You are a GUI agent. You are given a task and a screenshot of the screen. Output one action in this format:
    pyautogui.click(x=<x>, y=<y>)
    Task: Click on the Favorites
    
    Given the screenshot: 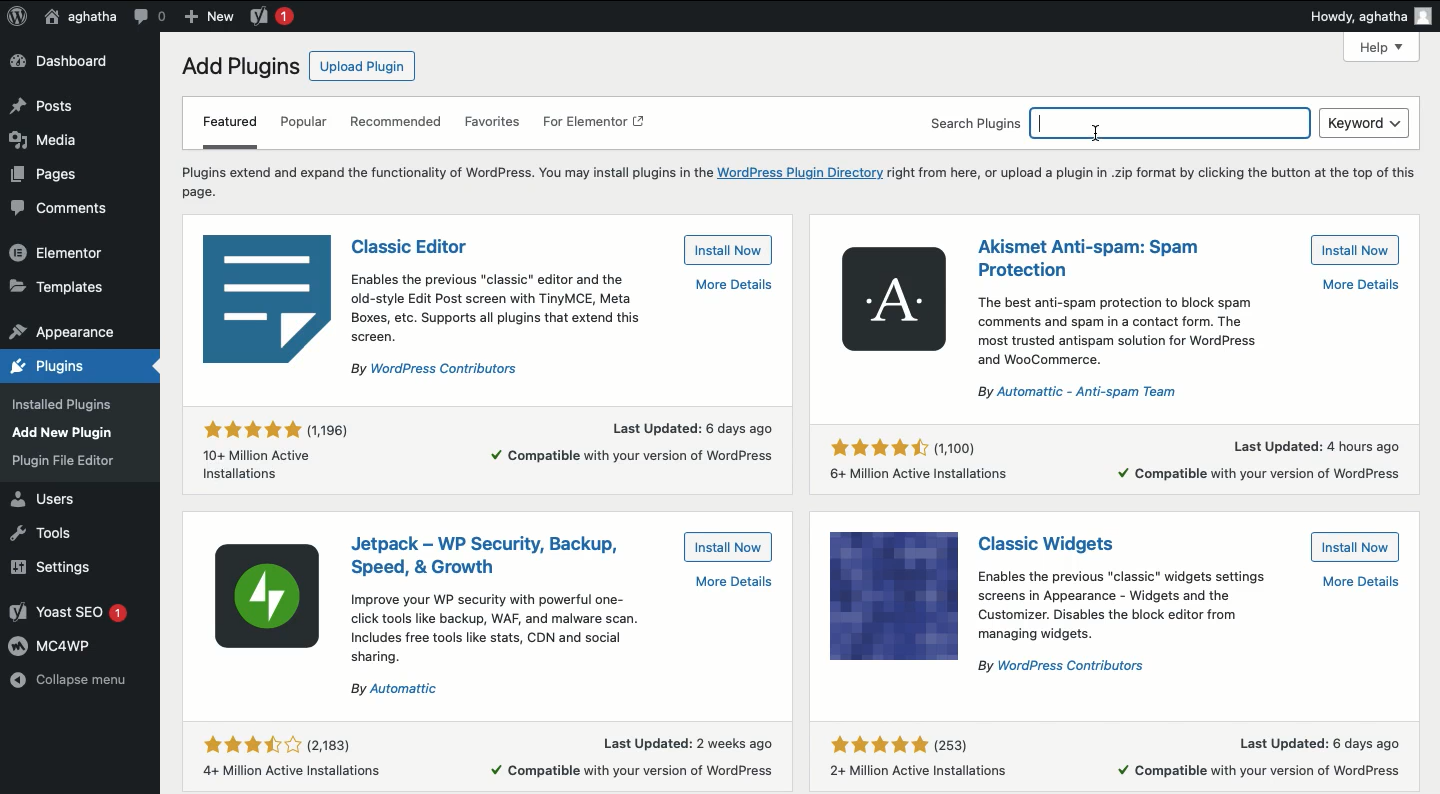 What is the action you would take?
    pyautogui.click(x=494, y=123)
    